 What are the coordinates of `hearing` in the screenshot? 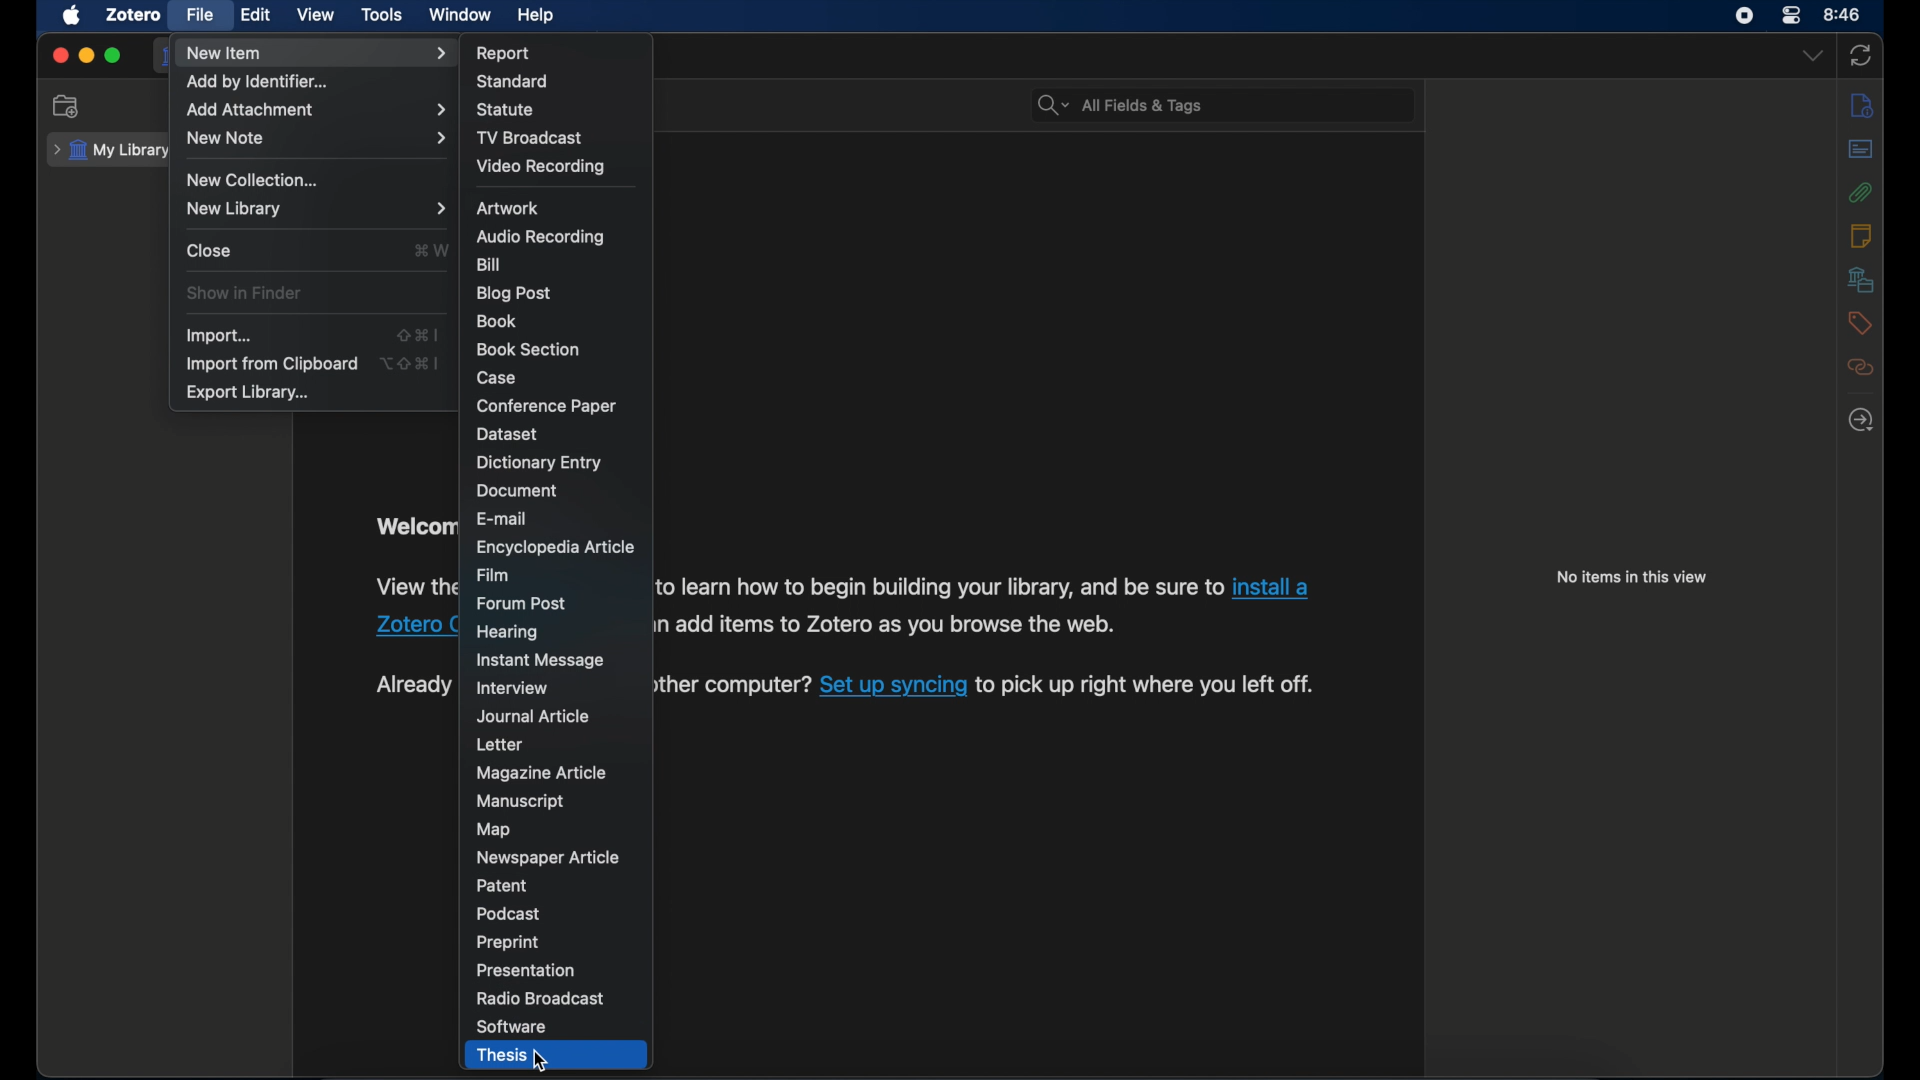 It's located at (510, 633).